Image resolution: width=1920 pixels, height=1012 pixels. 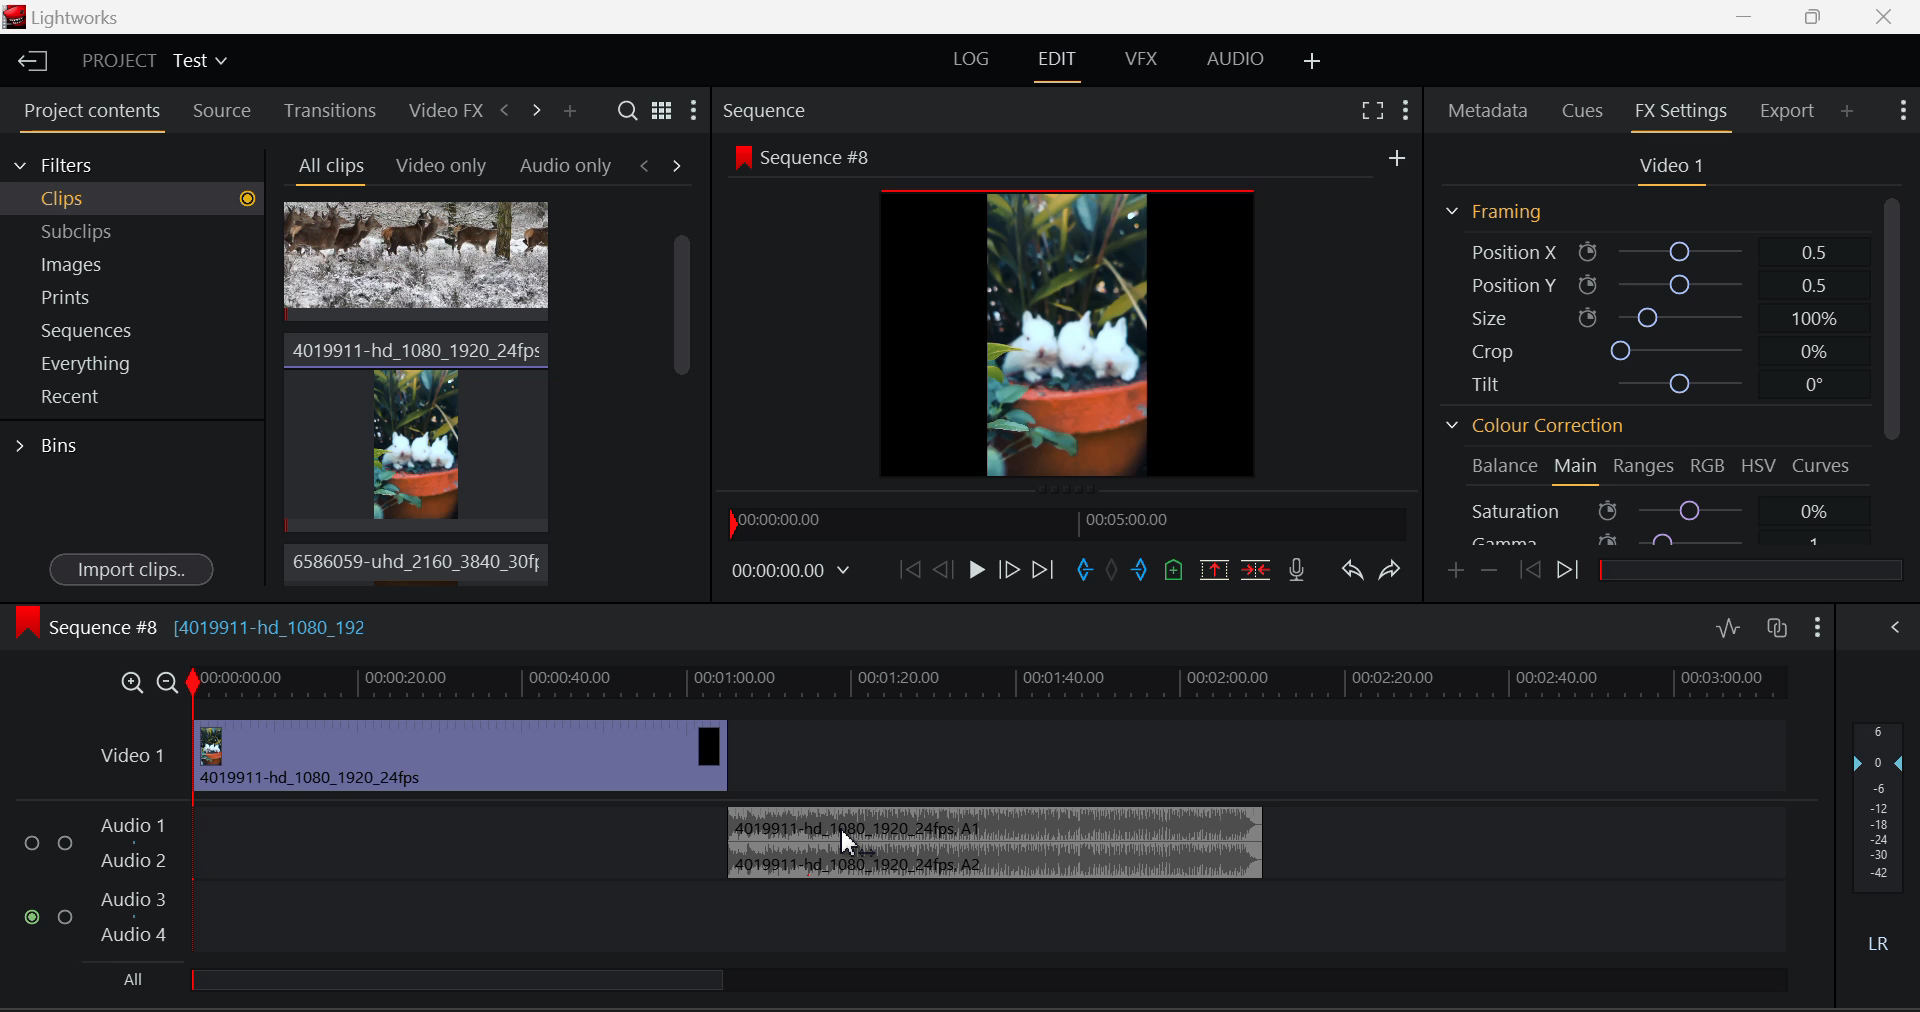 I want to click on Import clips, so click(x=131, y=567).